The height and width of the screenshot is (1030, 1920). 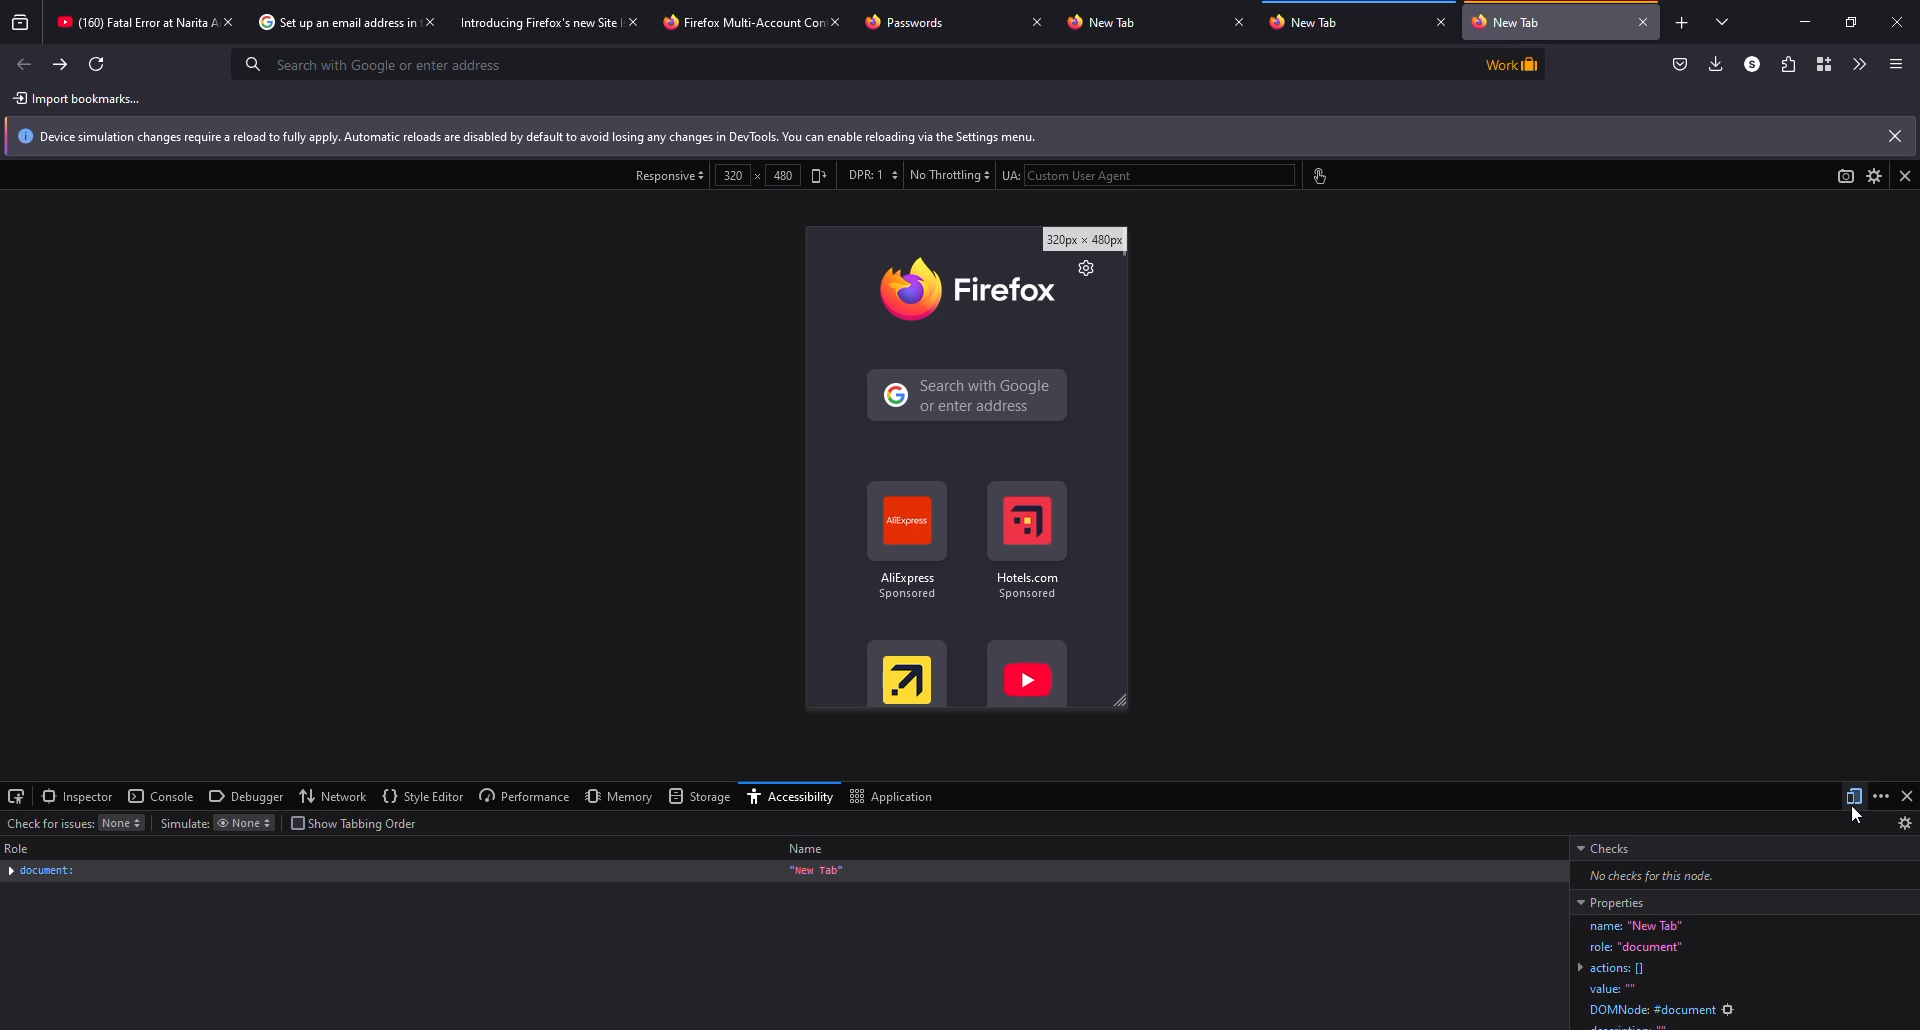 What do you see at coordinates (816, 871) in the screenshot?
I see `new tab` at bounding box center [816, 871].